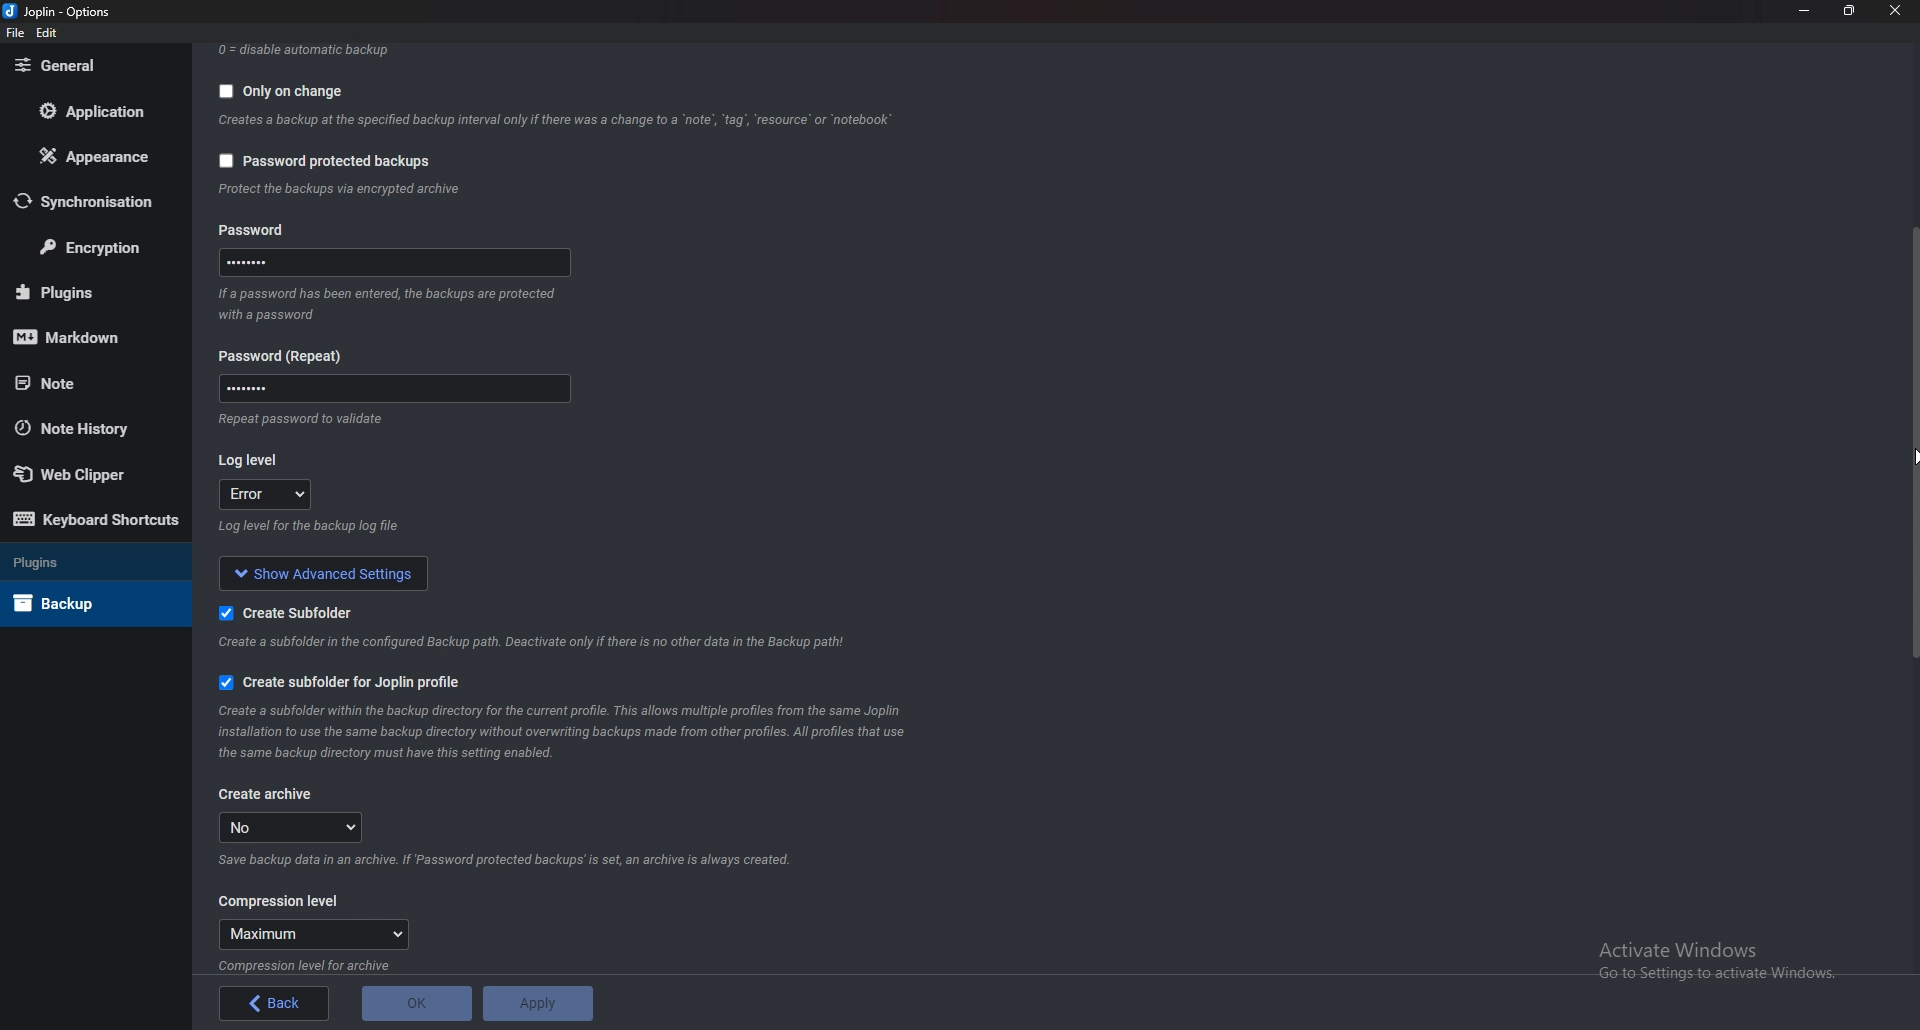 The width and height of the screenshot is (1920, 1030). I want to click on scroll bar, so click(1912, 448).